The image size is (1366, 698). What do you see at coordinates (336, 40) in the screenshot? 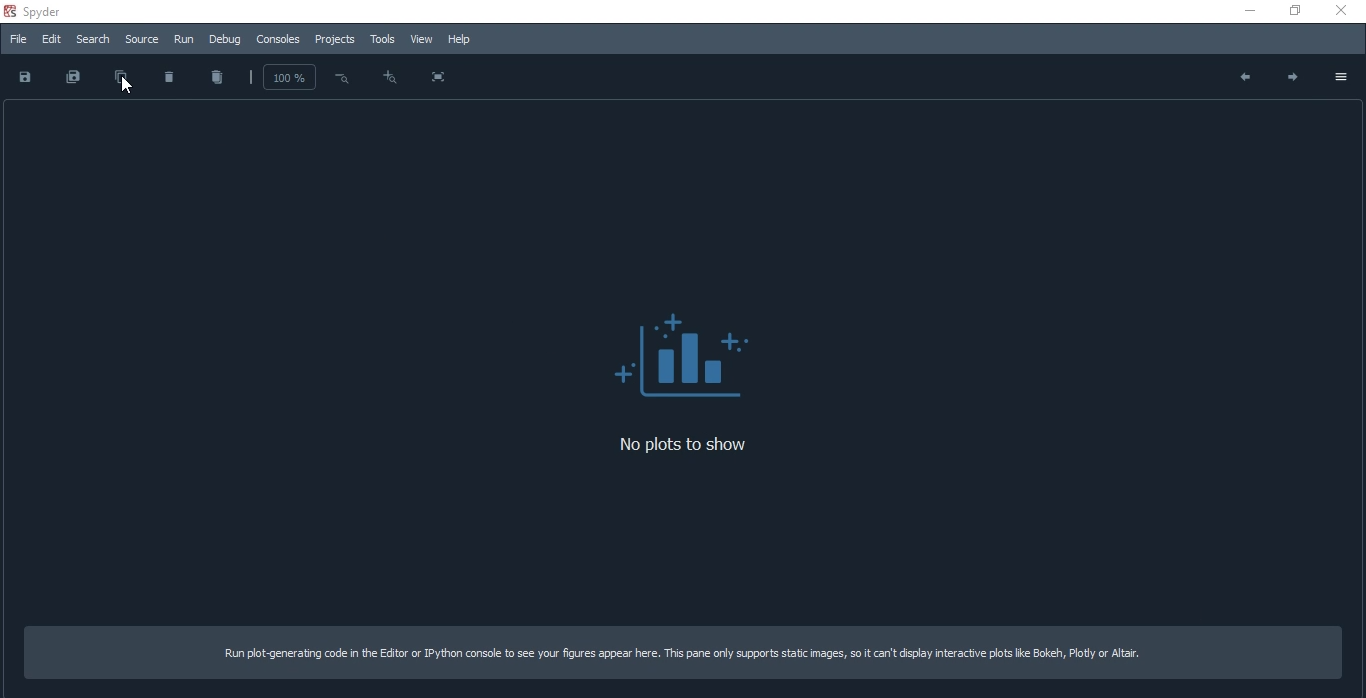
I see `Projects` at bounding box center [336, 40].